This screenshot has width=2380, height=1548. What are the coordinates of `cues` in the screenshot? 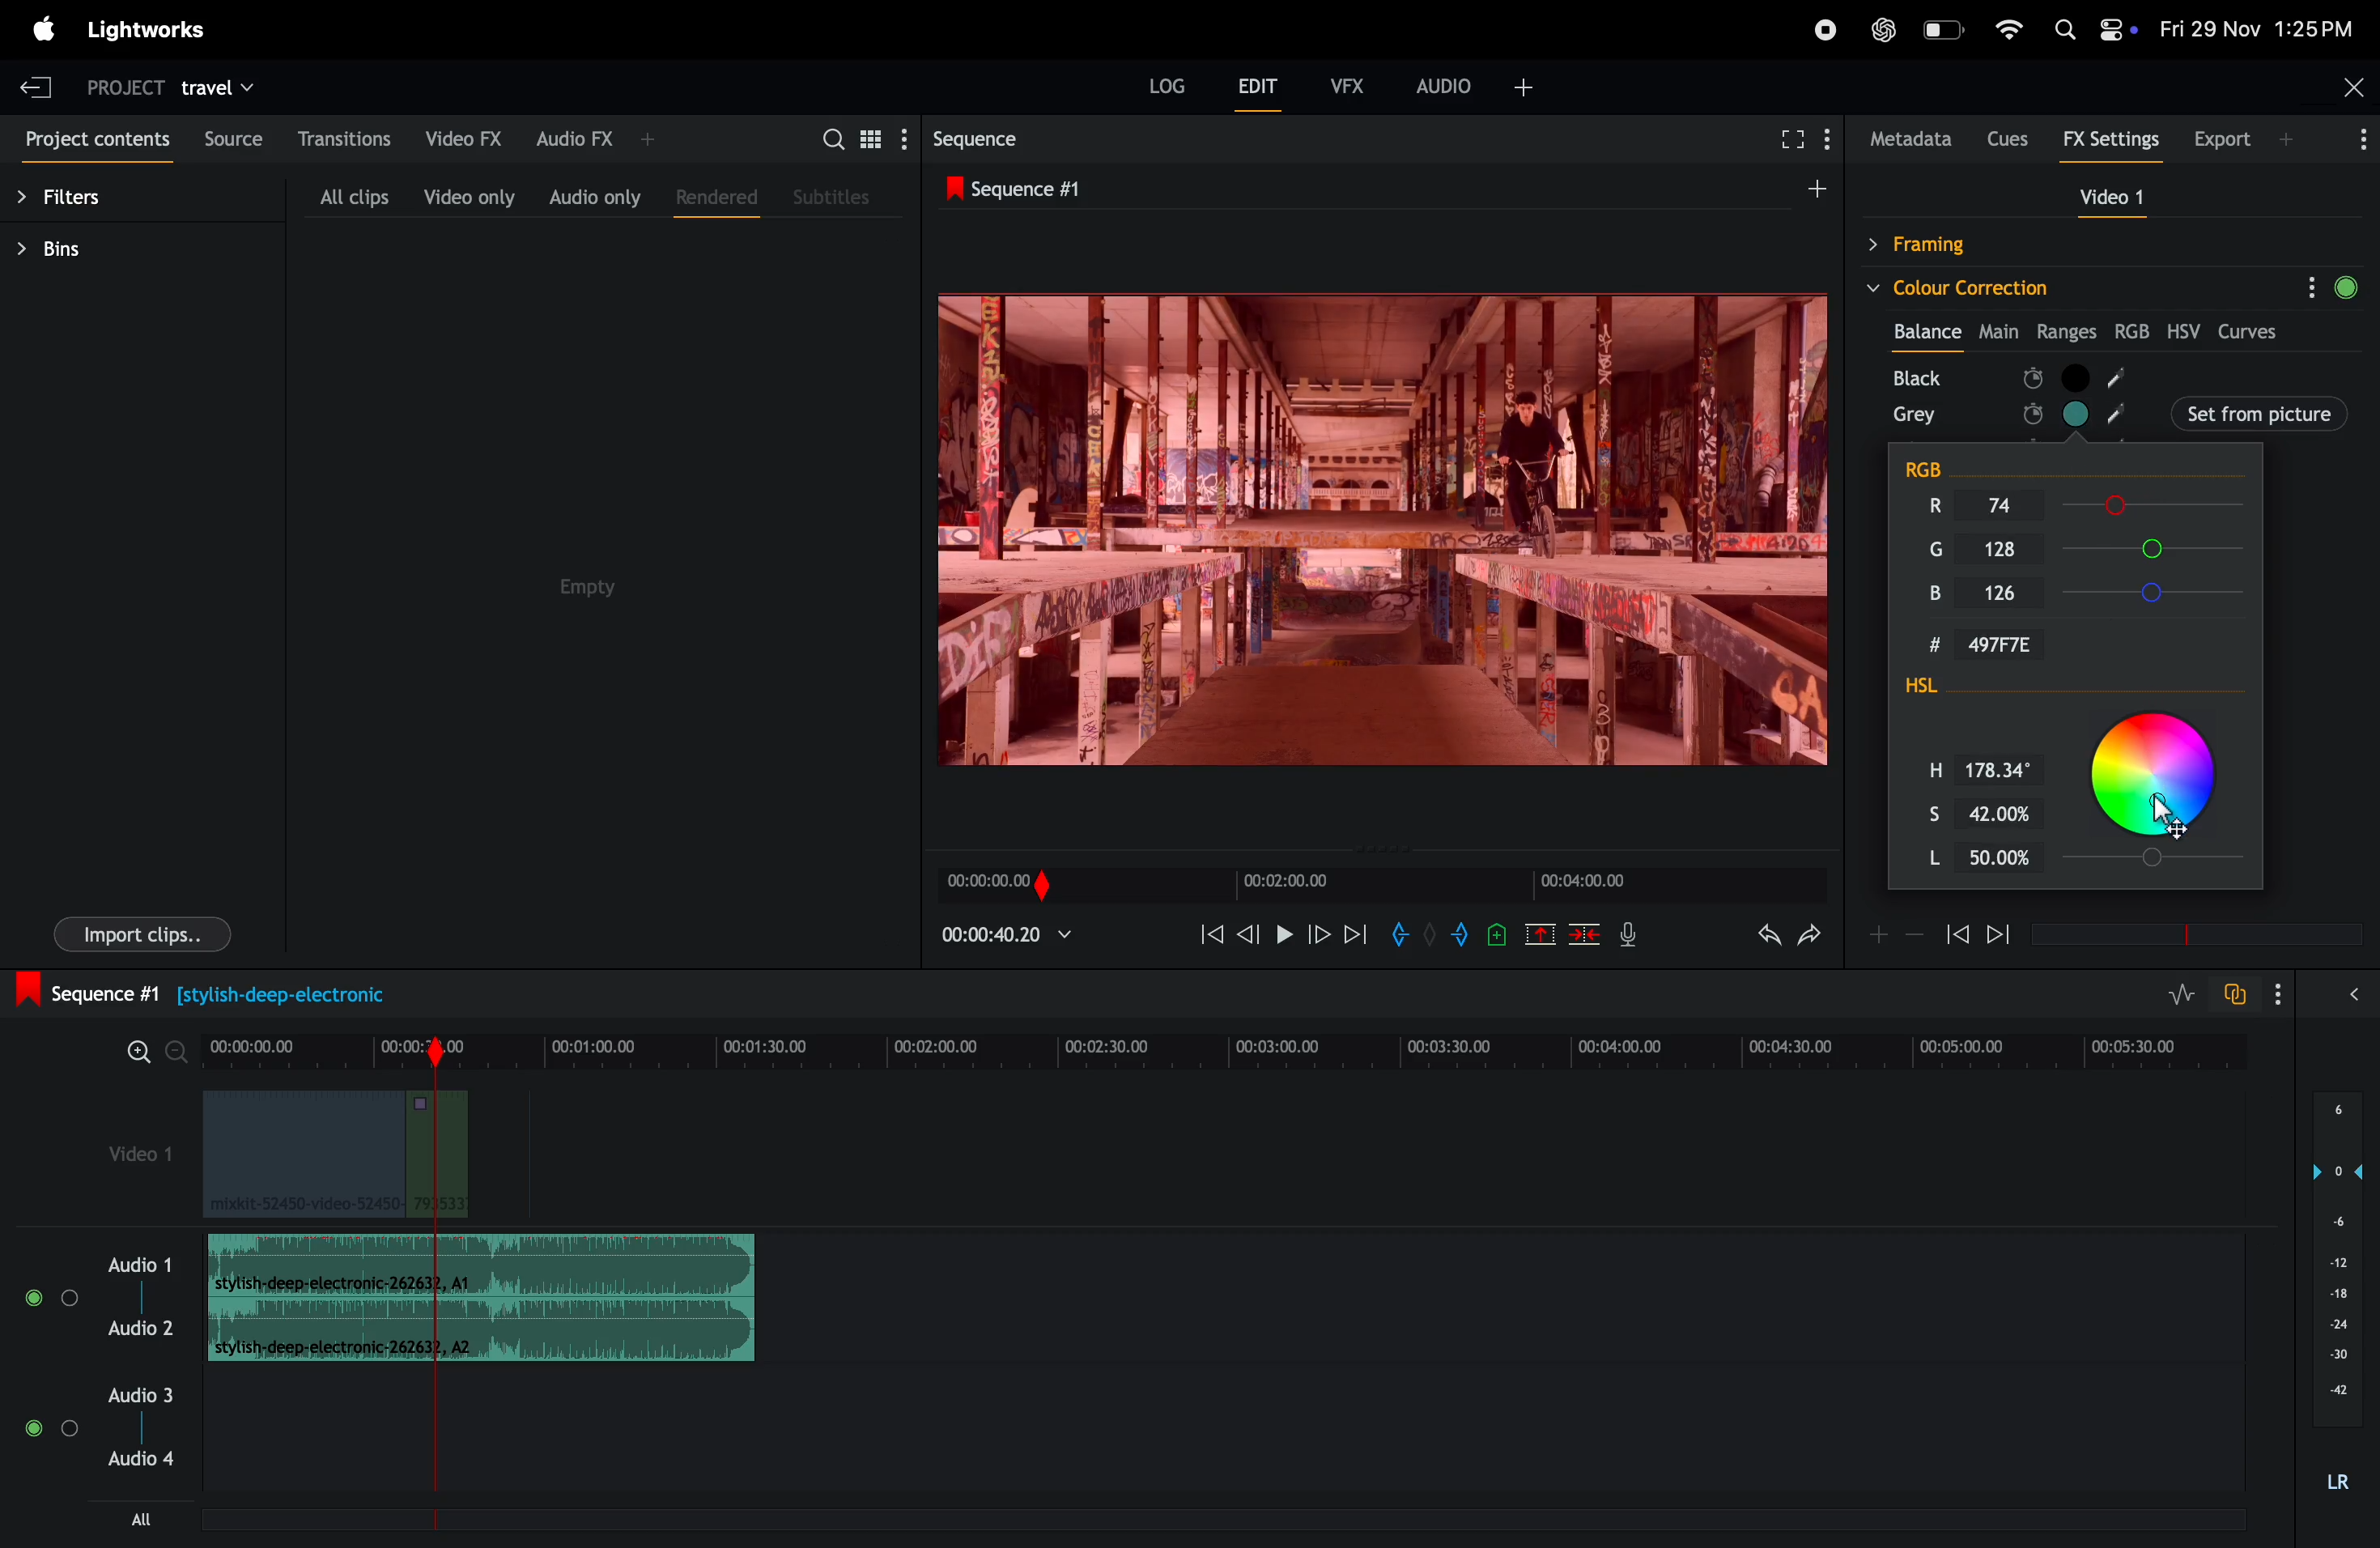 It's located at (2007, 138).